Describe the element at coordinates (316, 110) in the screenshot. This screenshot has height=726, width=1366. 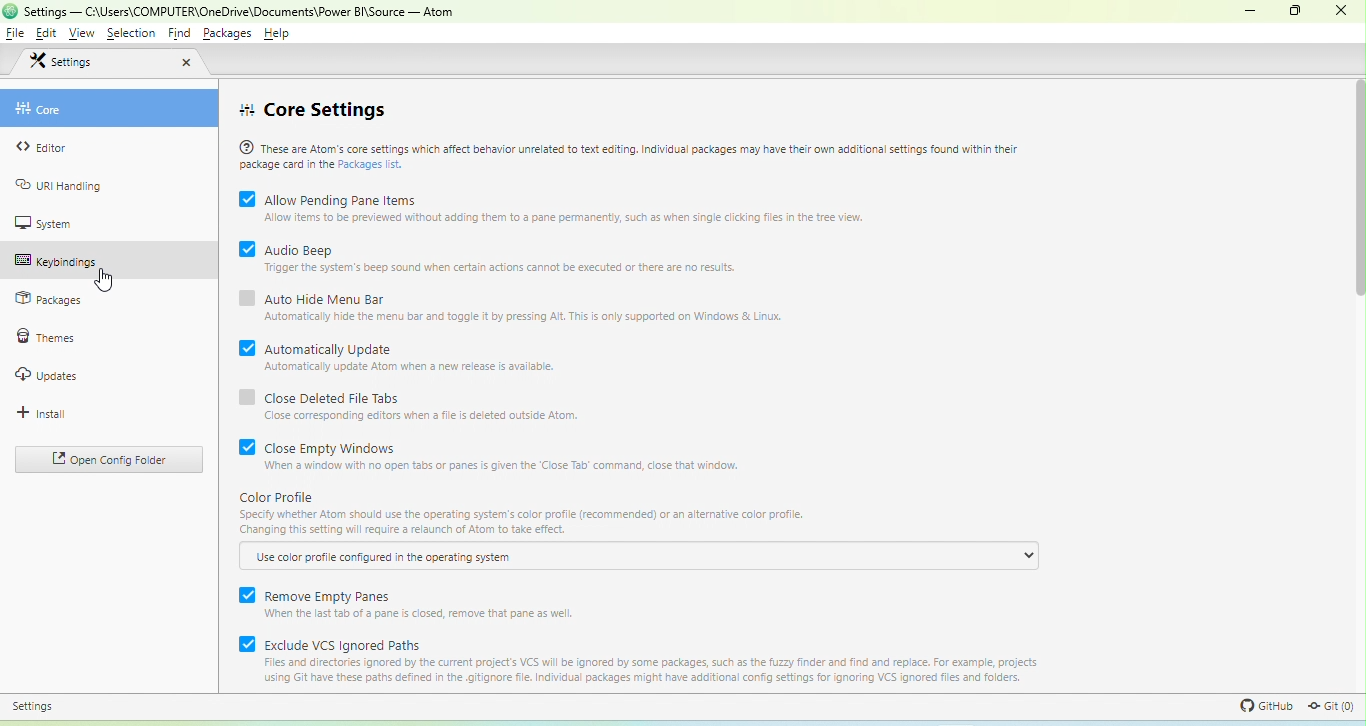
I see `core settings` at that location.